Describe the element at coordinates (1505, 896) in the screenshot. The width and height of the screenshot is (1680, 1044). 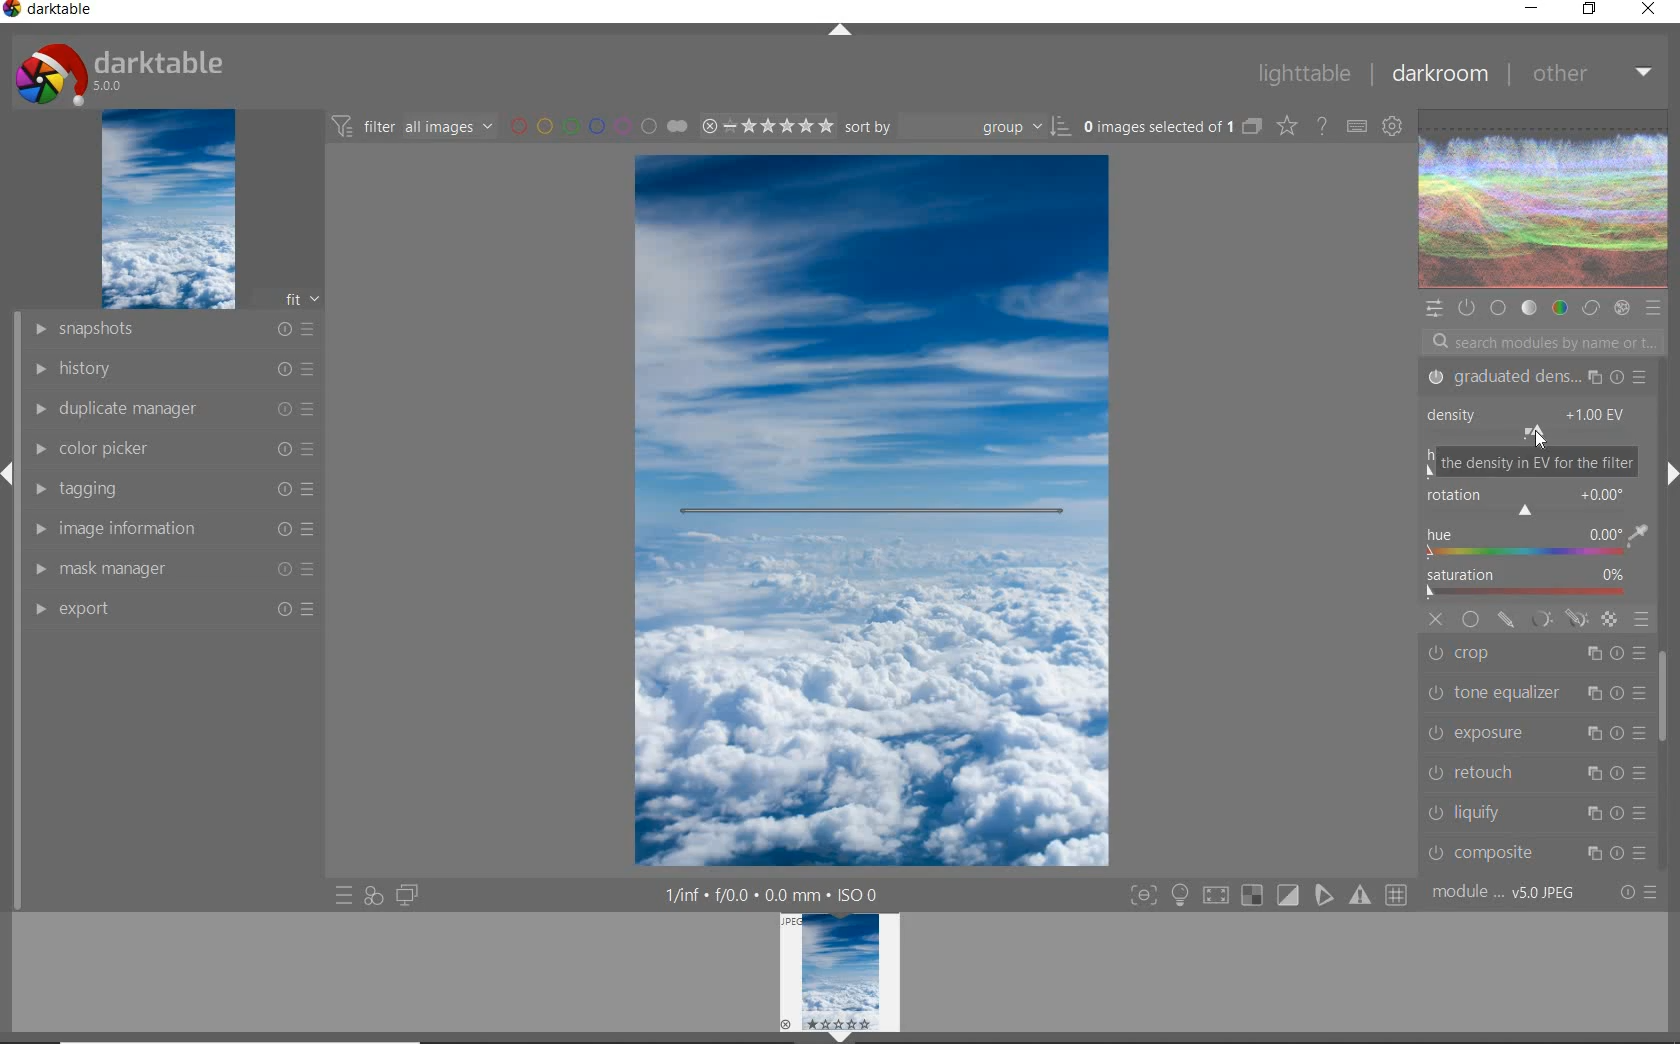
I see `module ... v5.0 JPEG` at that location.